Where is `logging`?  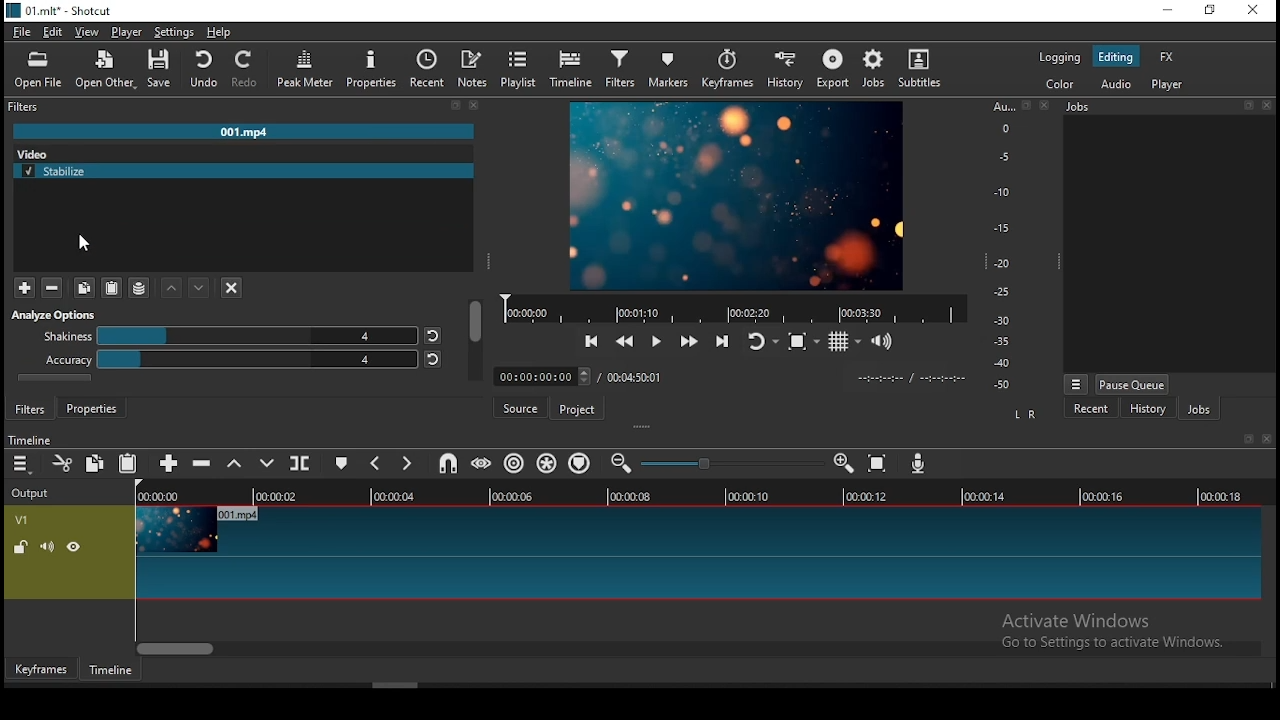 logging is located at coordinates (1059, 55).